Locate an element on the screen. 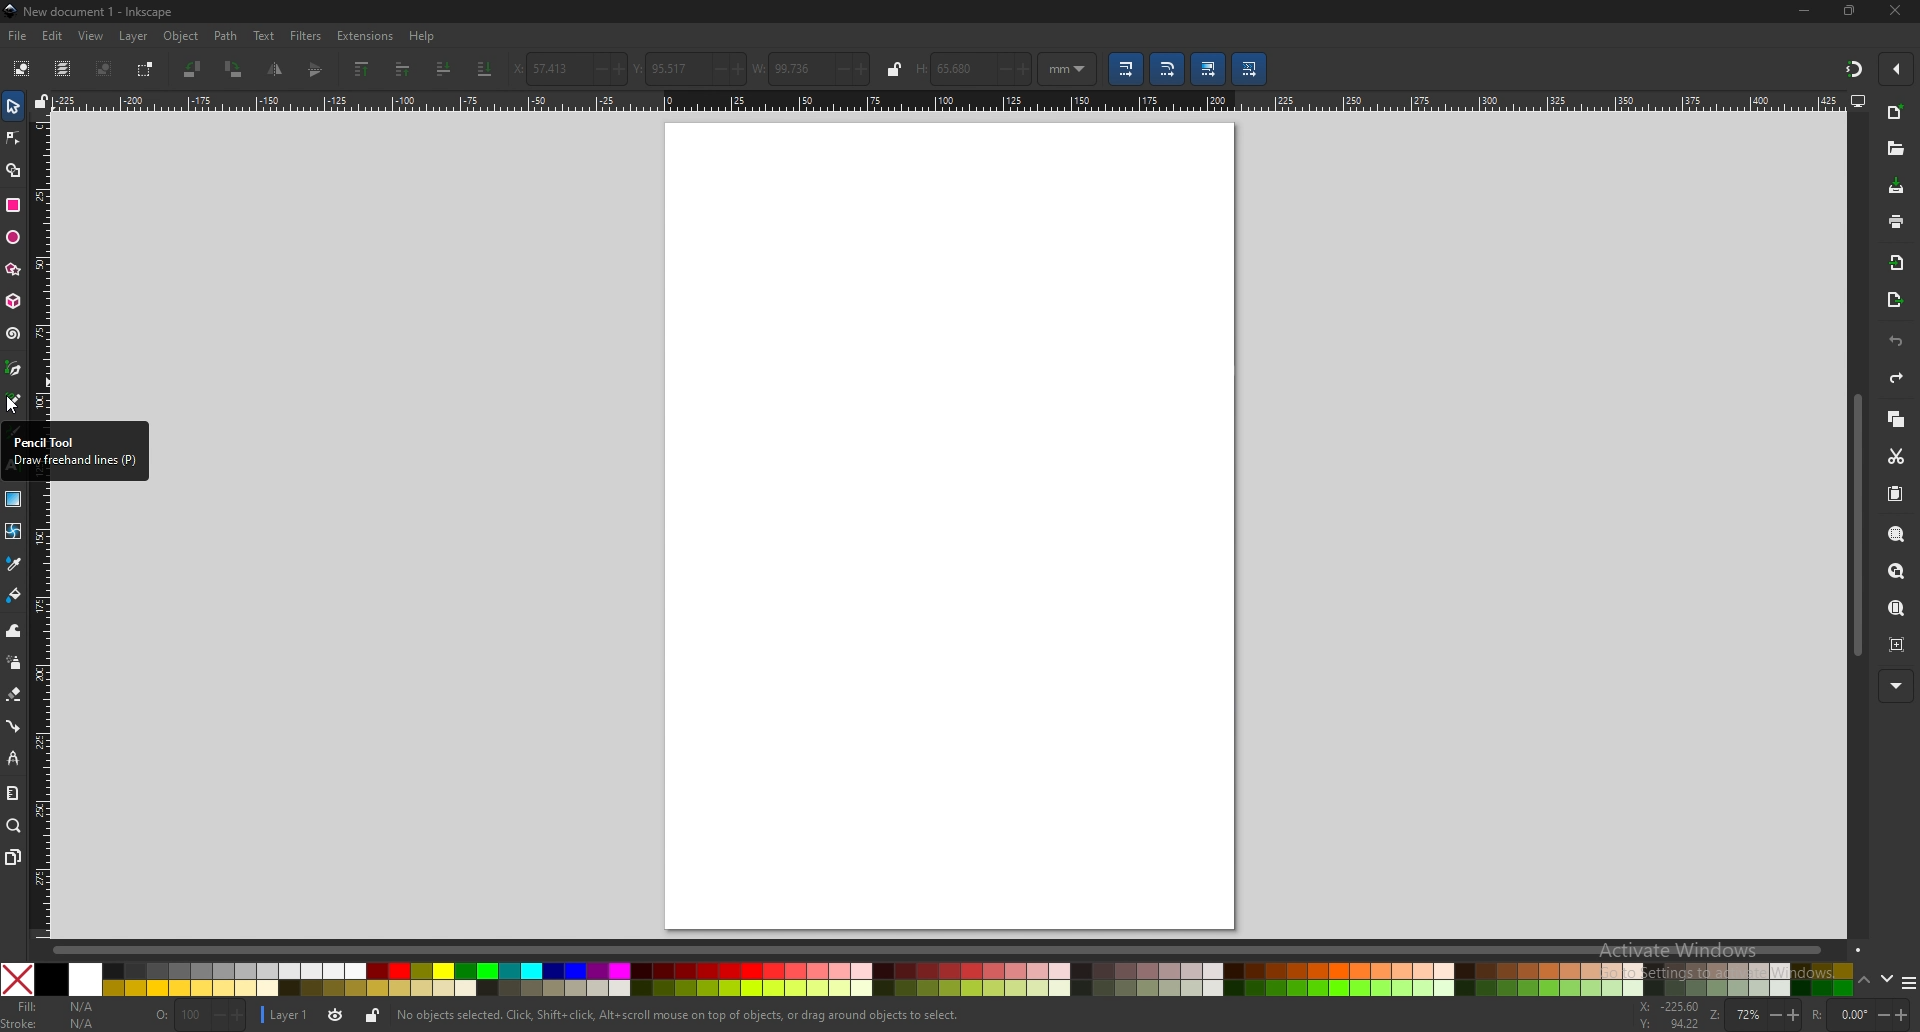 This screenshot has height=1032, width=1920. scroll bar is located at coordinates (1857, 526).